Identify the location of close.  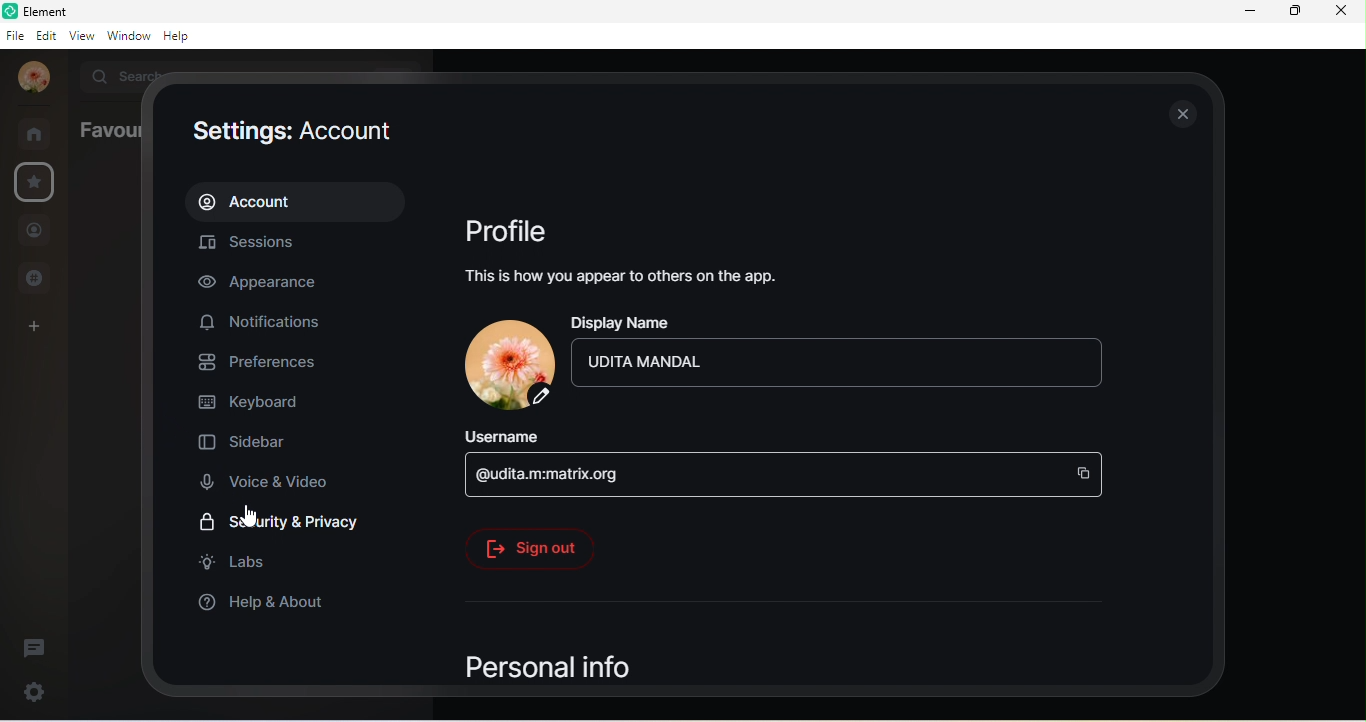
(1341, 13).